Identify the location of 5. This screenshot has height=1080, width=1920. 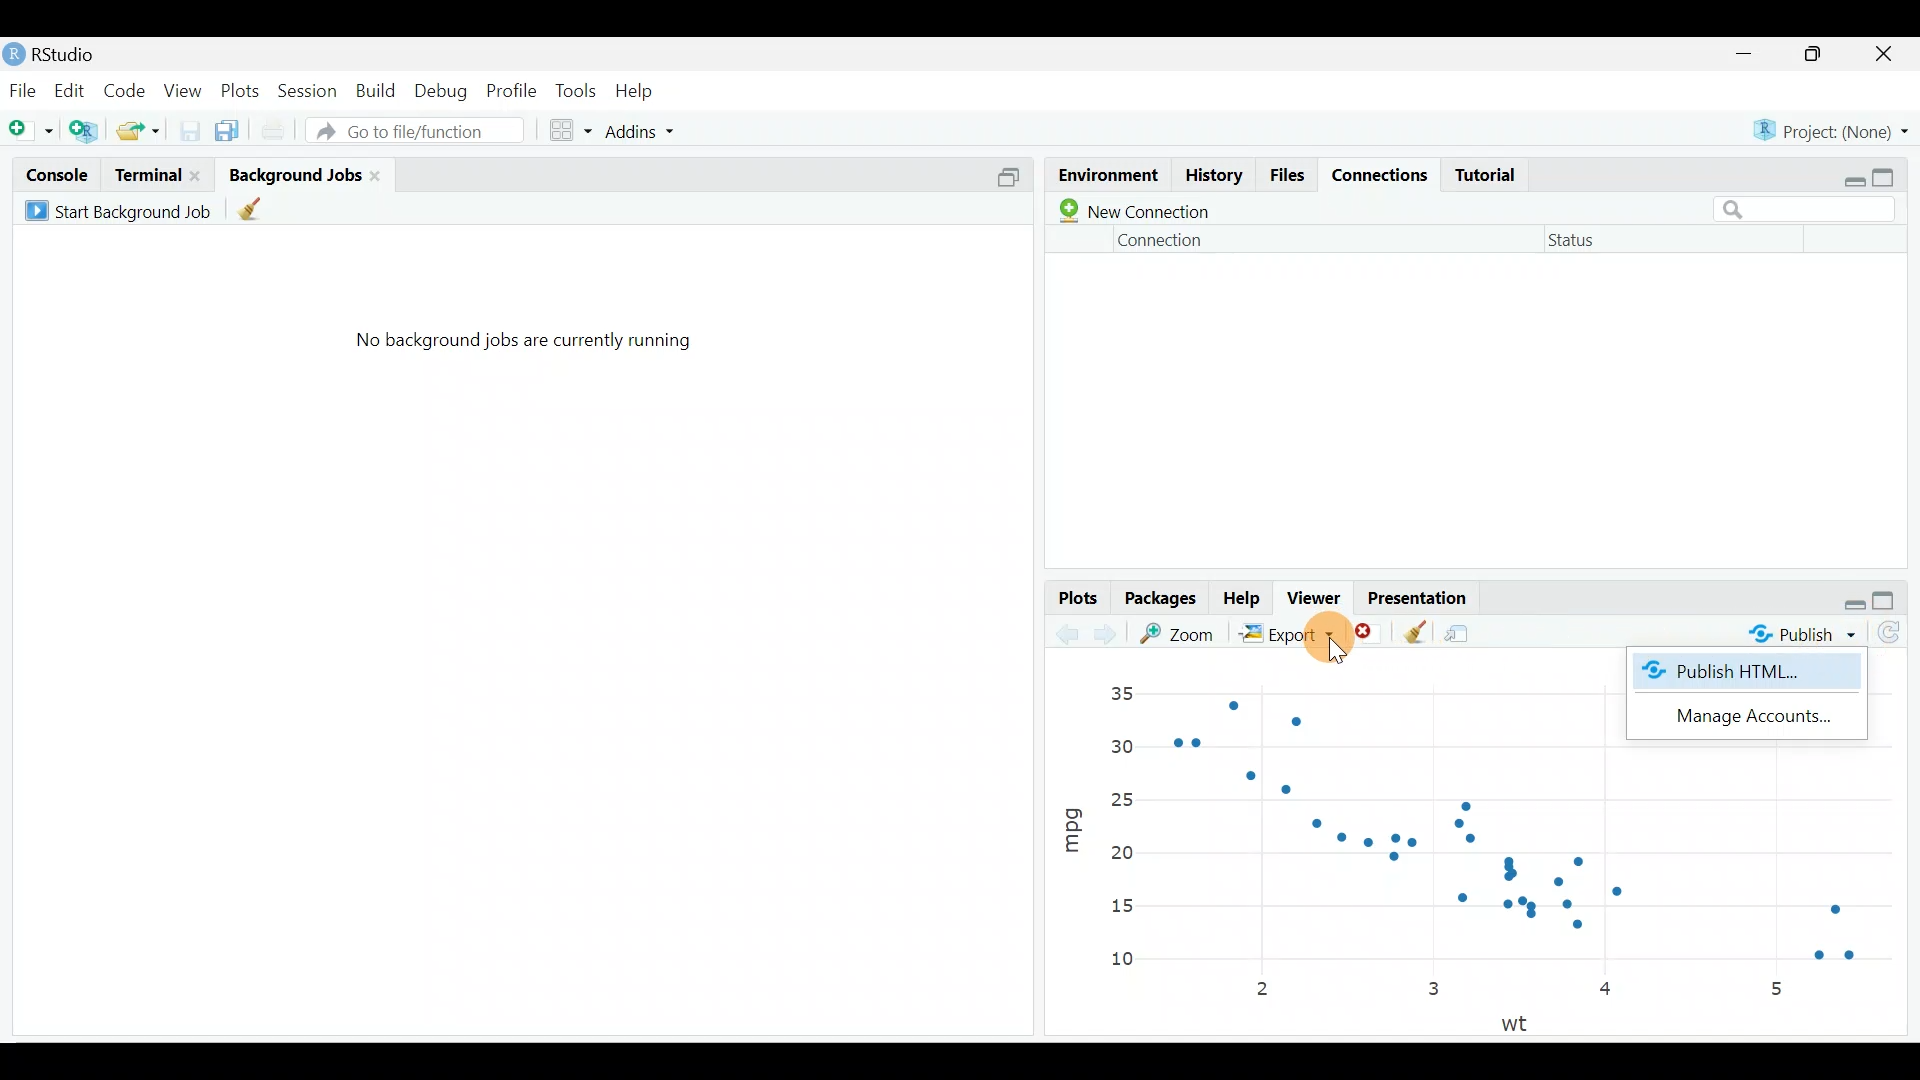
(1776, 988).